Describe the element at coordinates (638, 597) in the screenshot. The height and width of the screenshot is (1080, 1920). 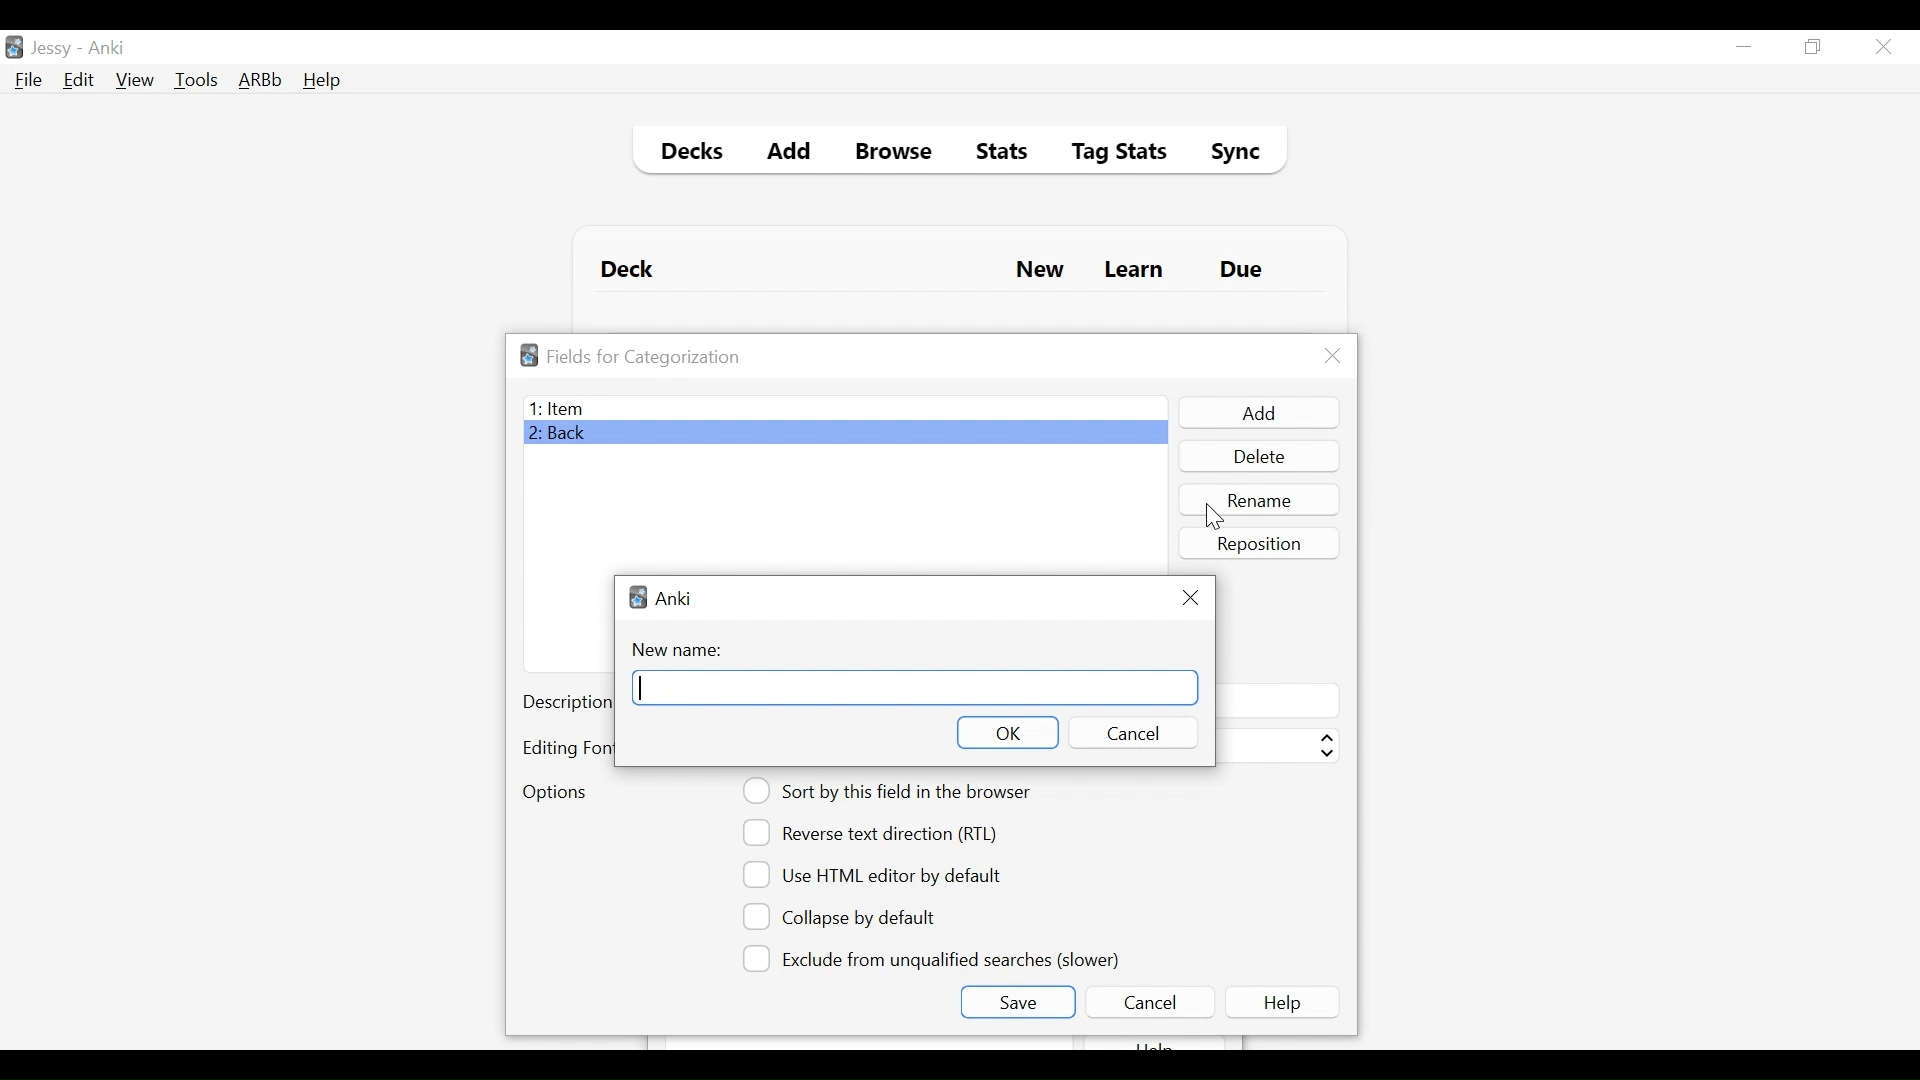
I see `Anki logo` at that location.